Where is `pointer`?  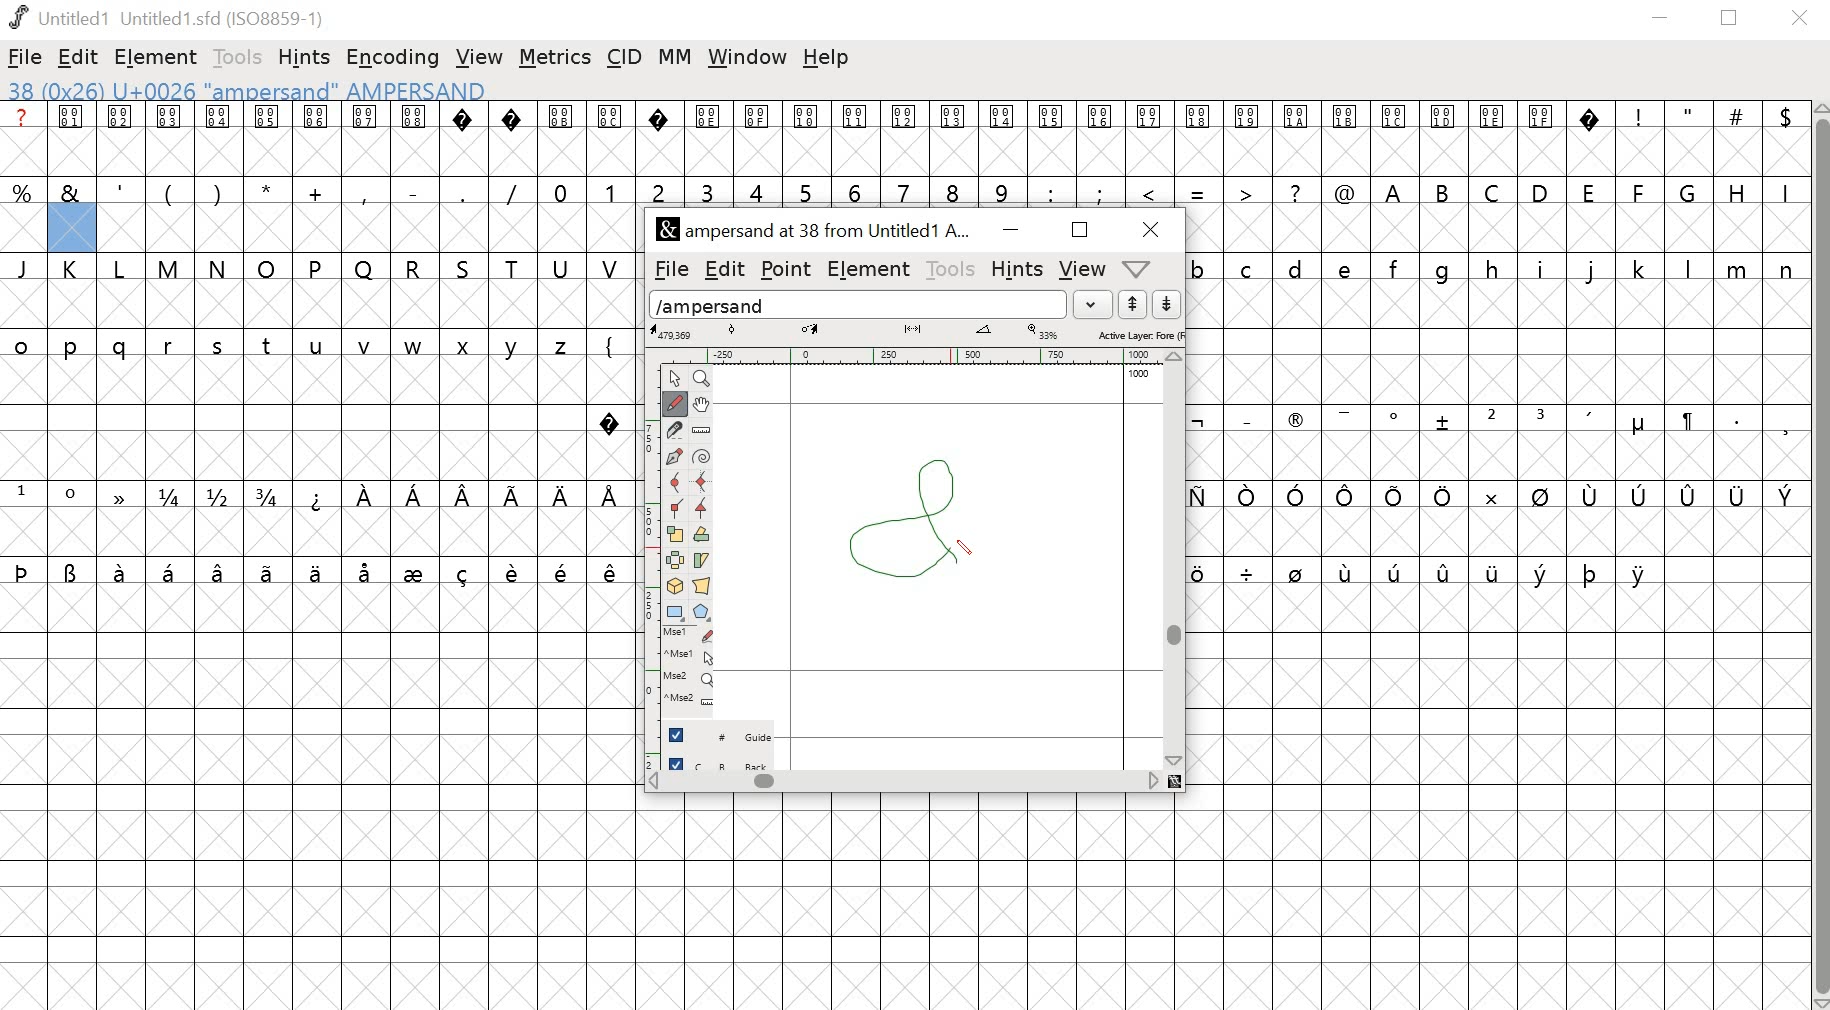 pointer is located at coordinates (673, 377).